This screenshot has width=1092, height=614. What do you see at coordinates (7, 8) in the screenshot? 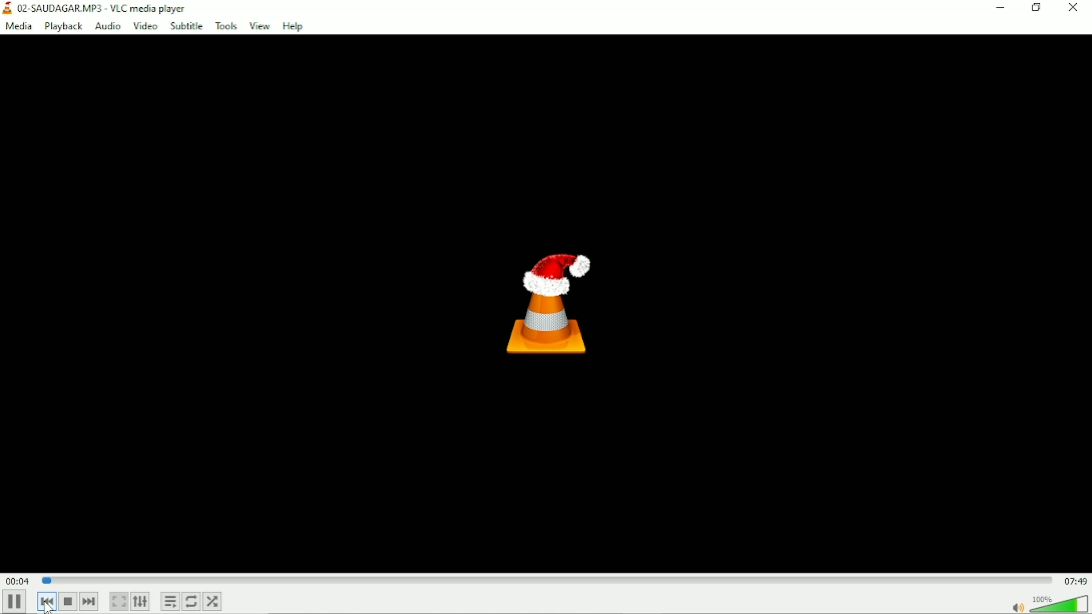
I see `logo` at bounding box center [7, 8].